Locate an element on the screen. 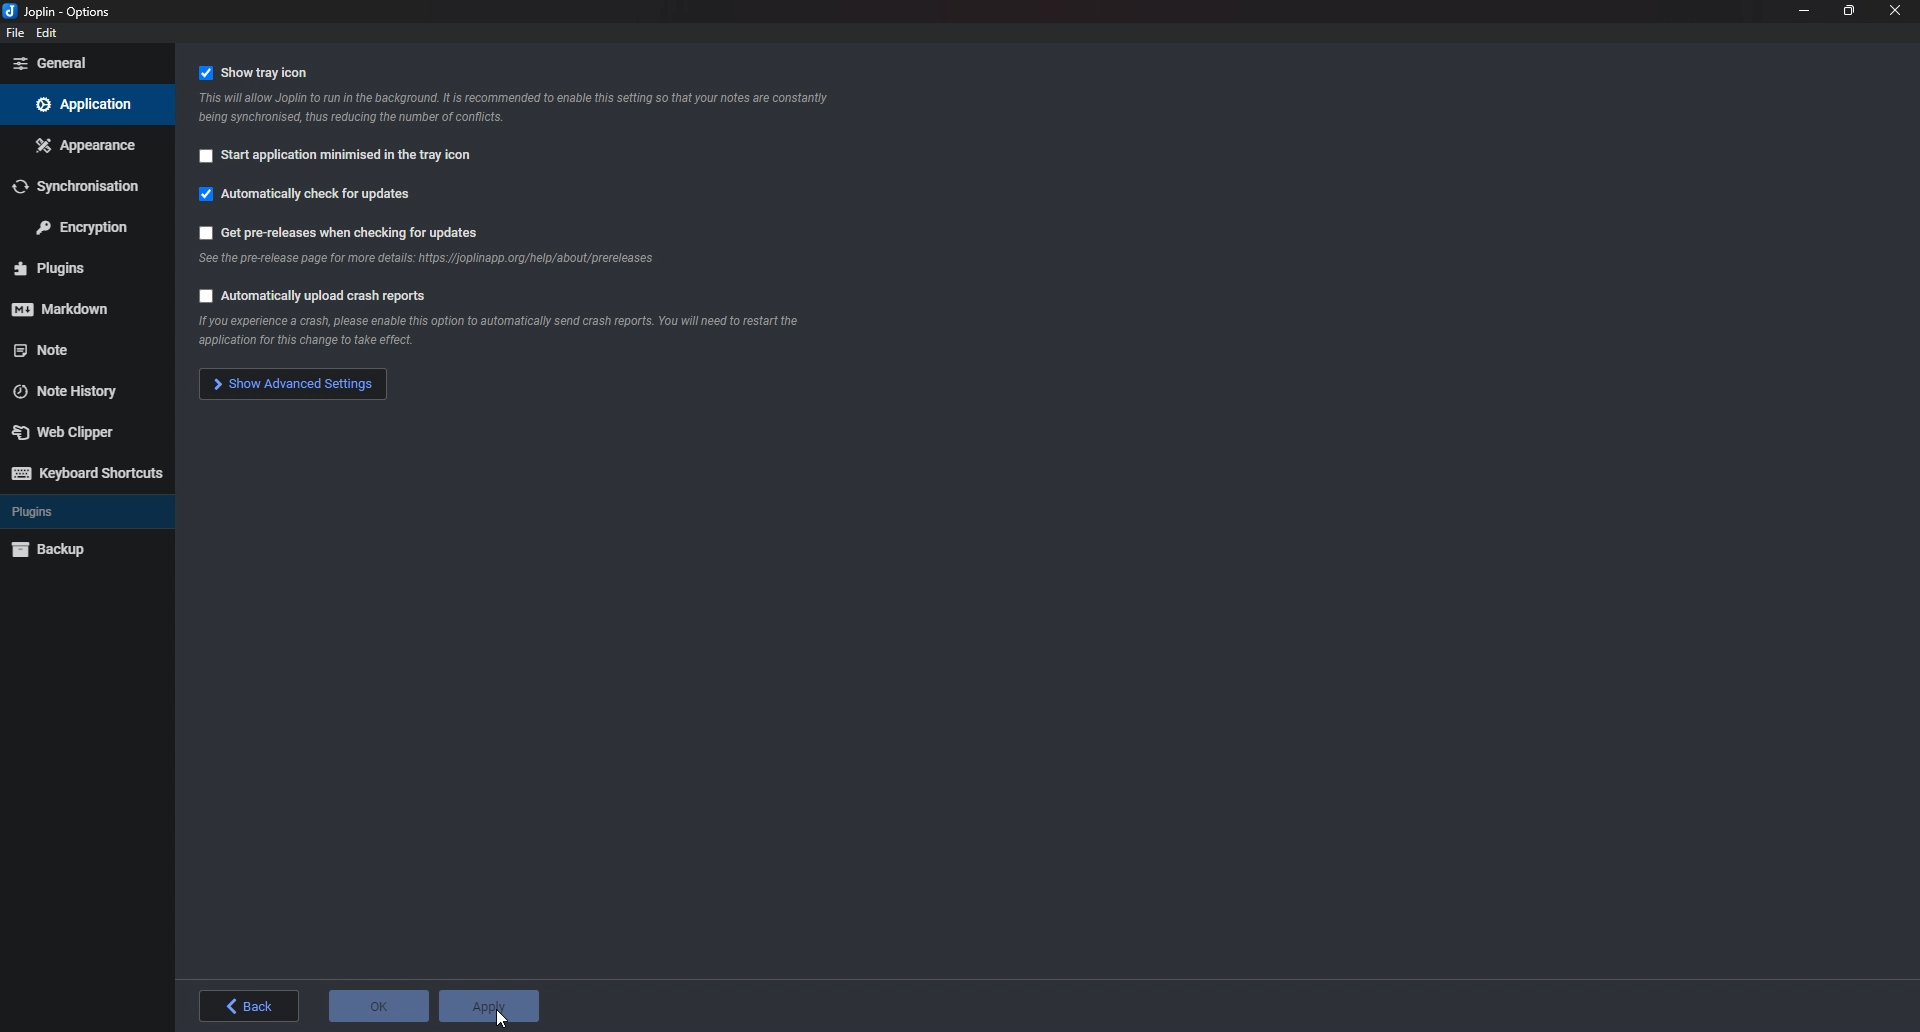  Get pre releases when checking for updates is located at coordinates (348, 233).